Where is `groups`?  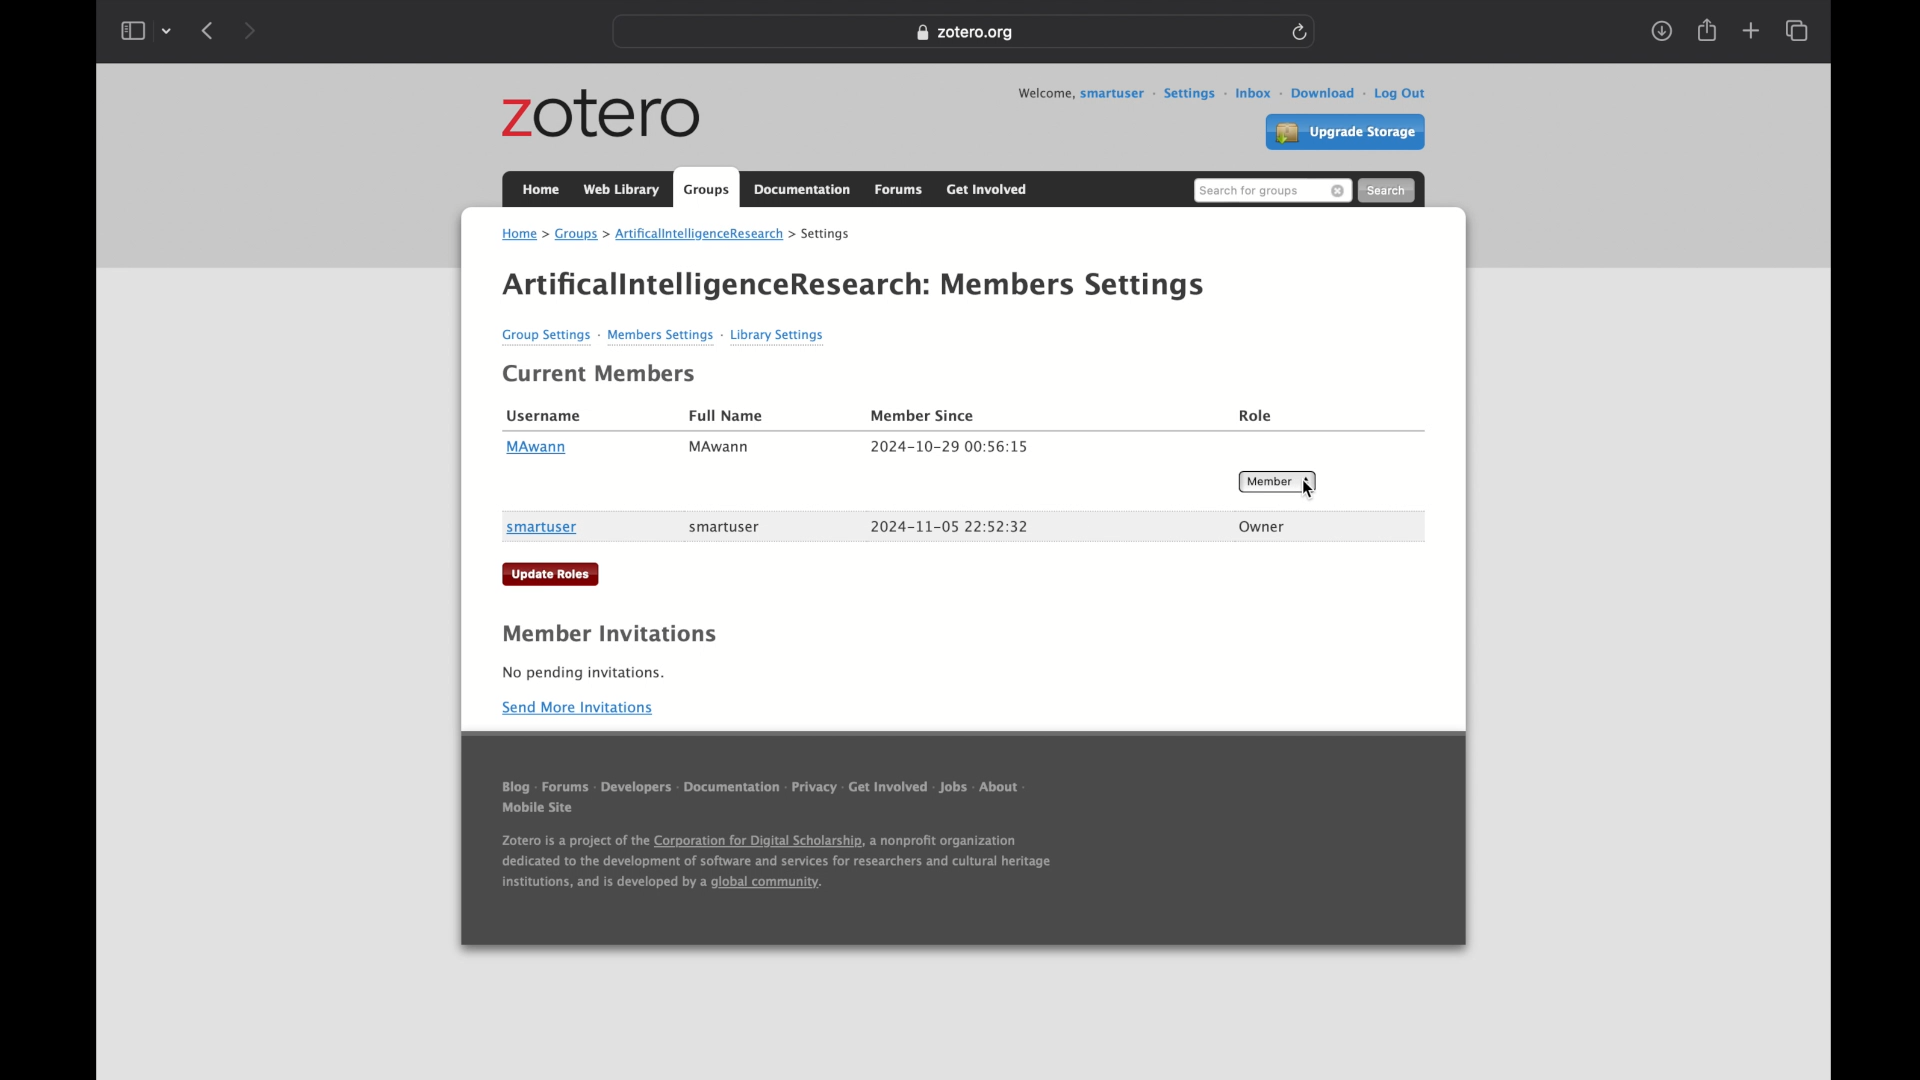 groups is located at coordinates (707, 187).